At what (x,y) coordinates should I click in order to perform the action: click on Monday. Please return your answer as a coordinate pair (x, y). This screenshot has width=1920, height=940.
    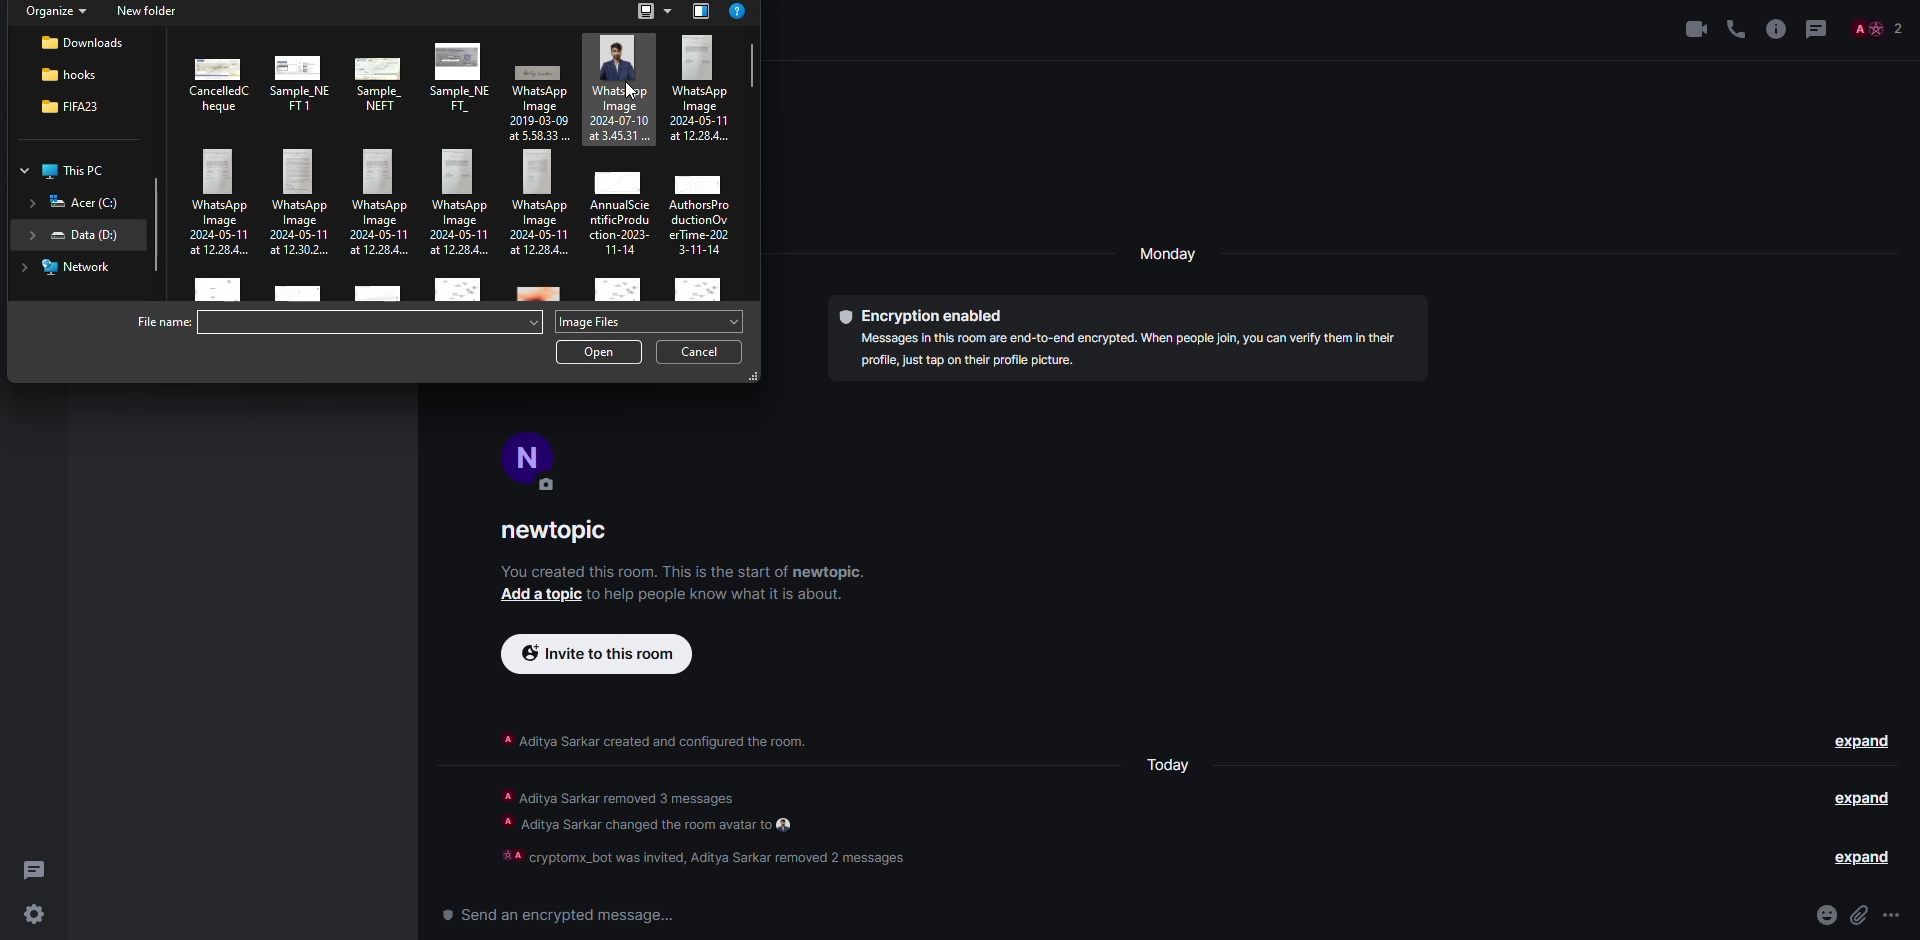
    Looking at the image, I should click on (1172, 770).